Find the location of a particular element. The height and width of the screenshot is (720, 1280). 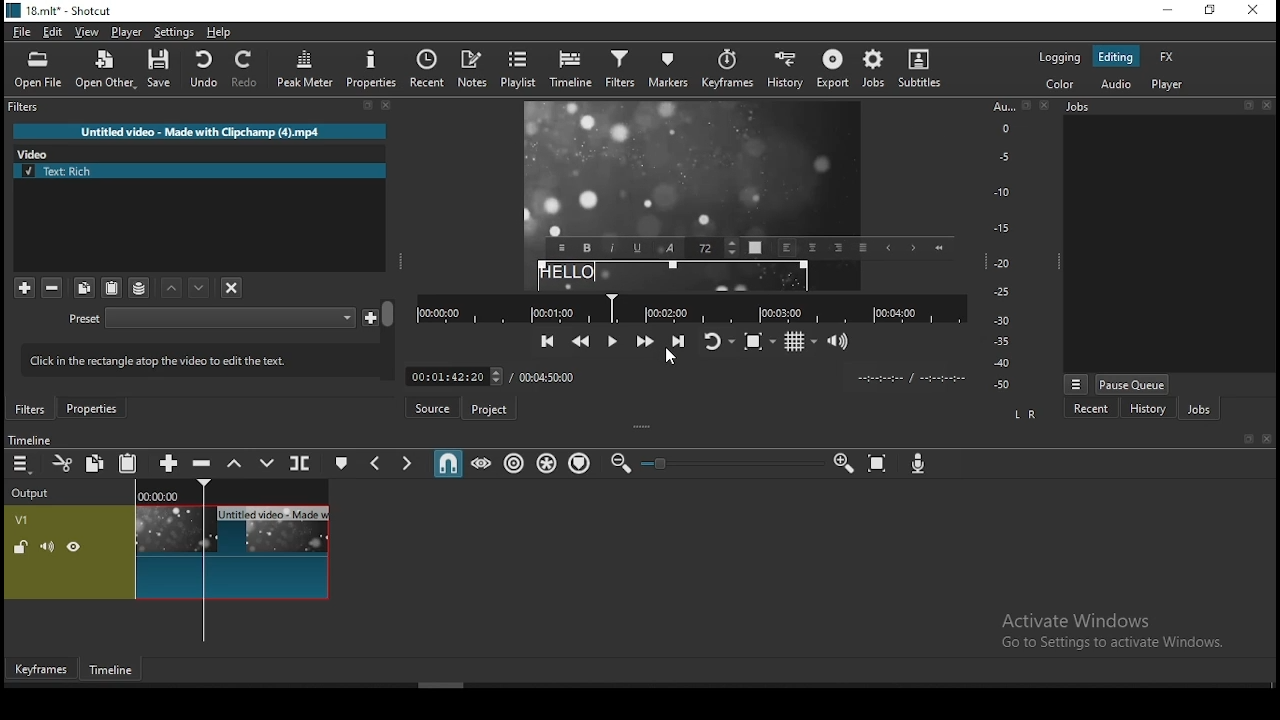

ripple all tracks is located at coordinates (547, 463).